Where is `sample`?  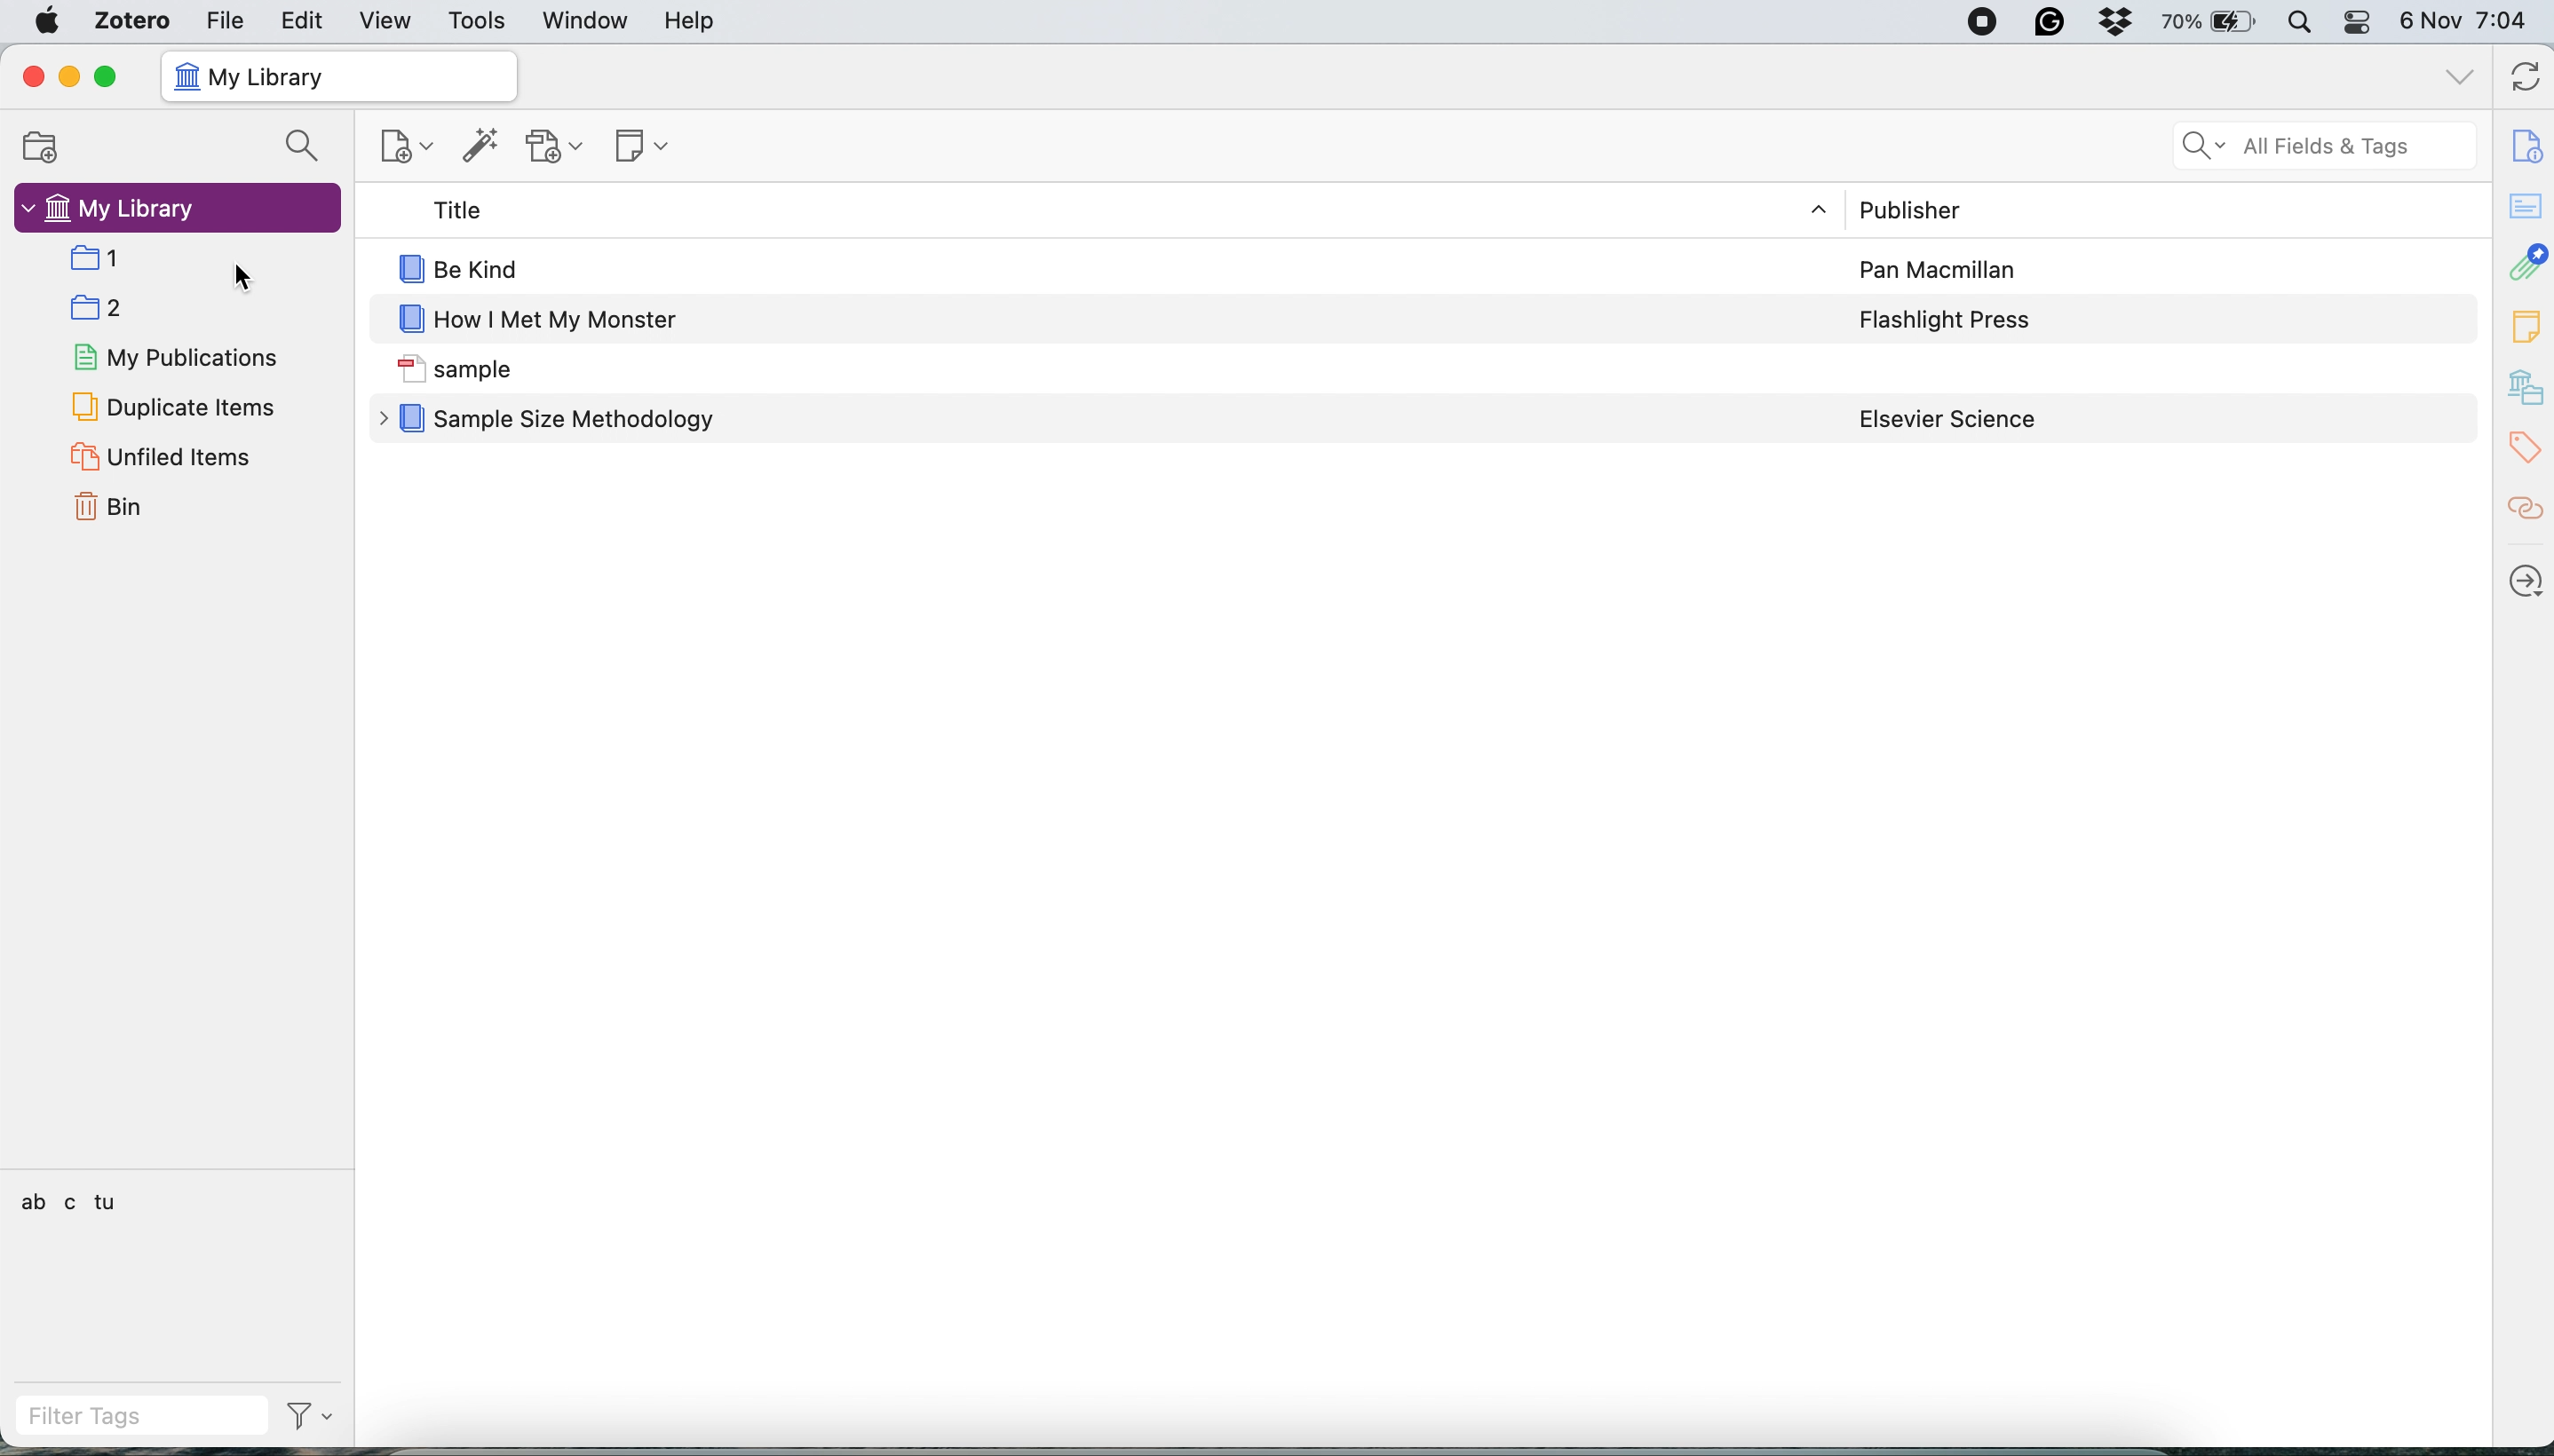 sample is located at coordinates (494, 371).